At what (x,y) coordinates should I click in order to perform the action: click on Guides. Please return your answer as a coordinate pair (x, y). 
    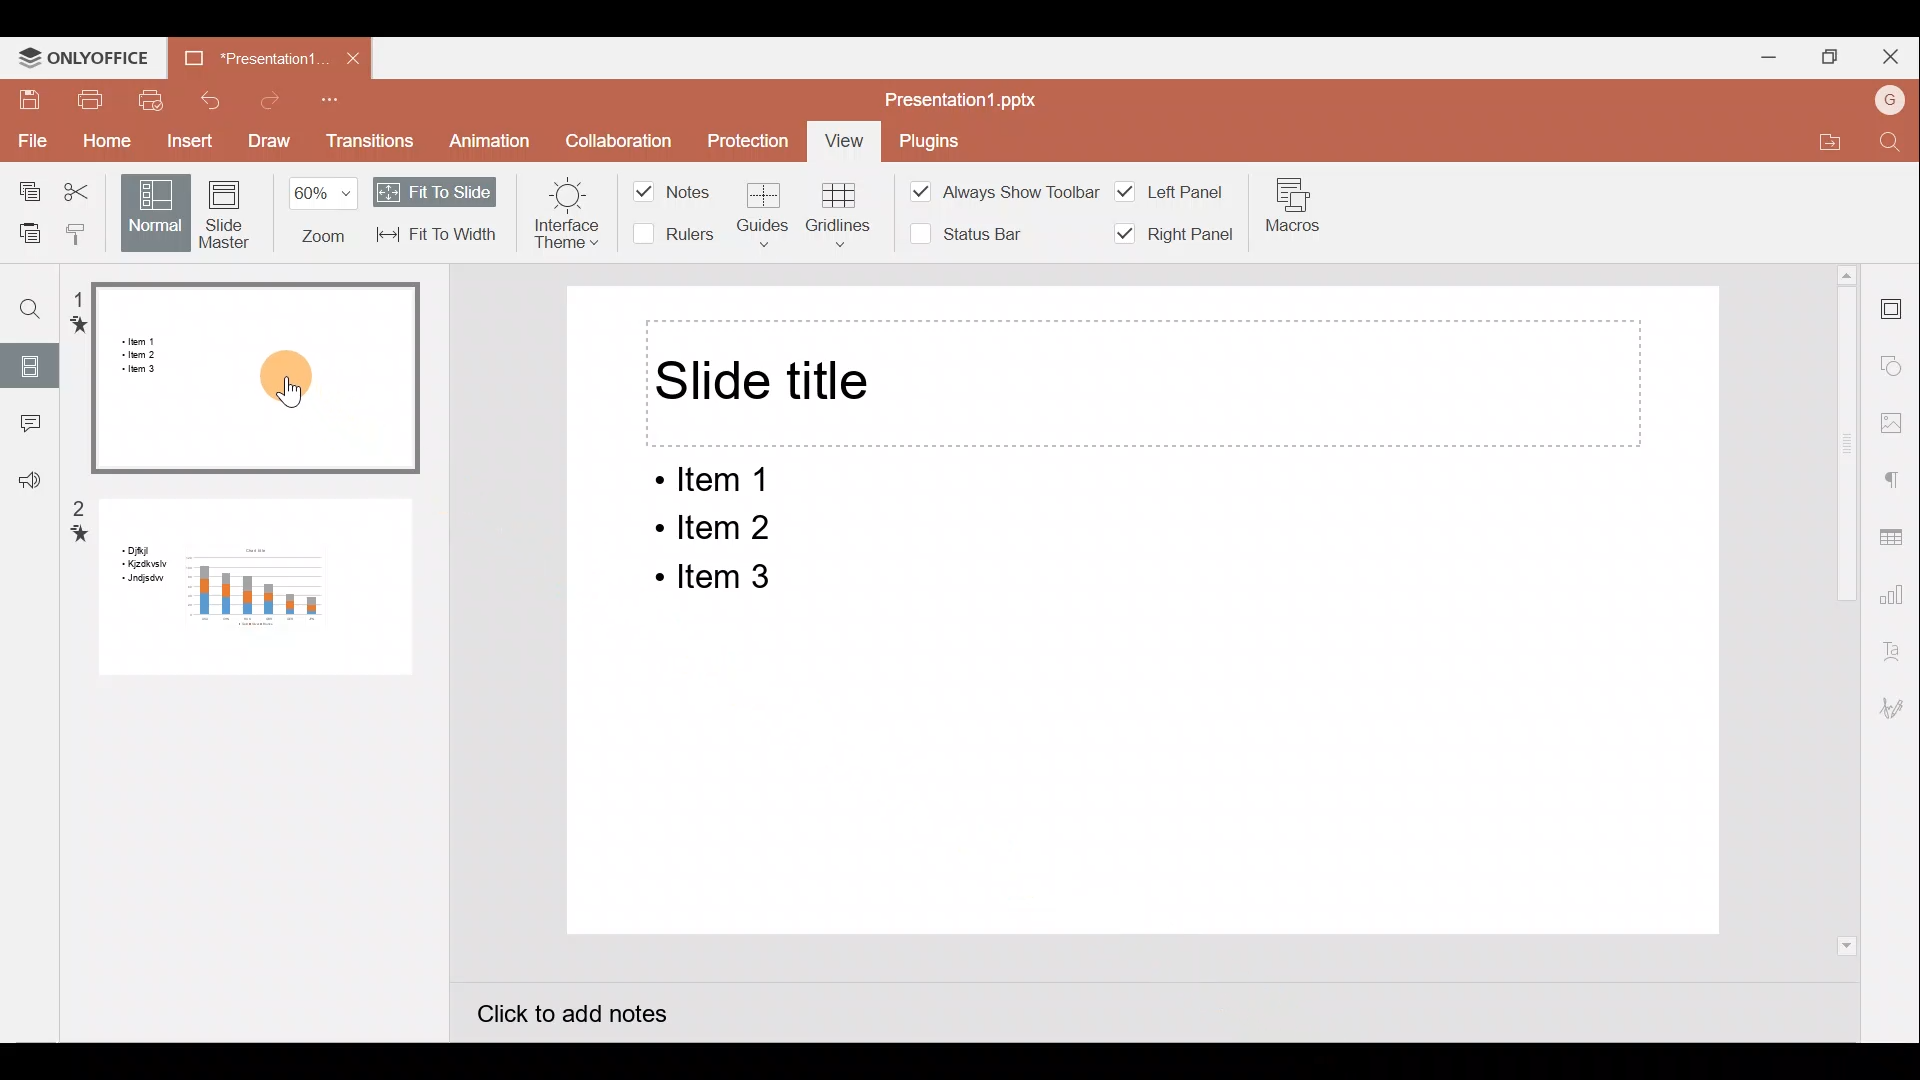
    Looking at the image, I should click on (761, 216).